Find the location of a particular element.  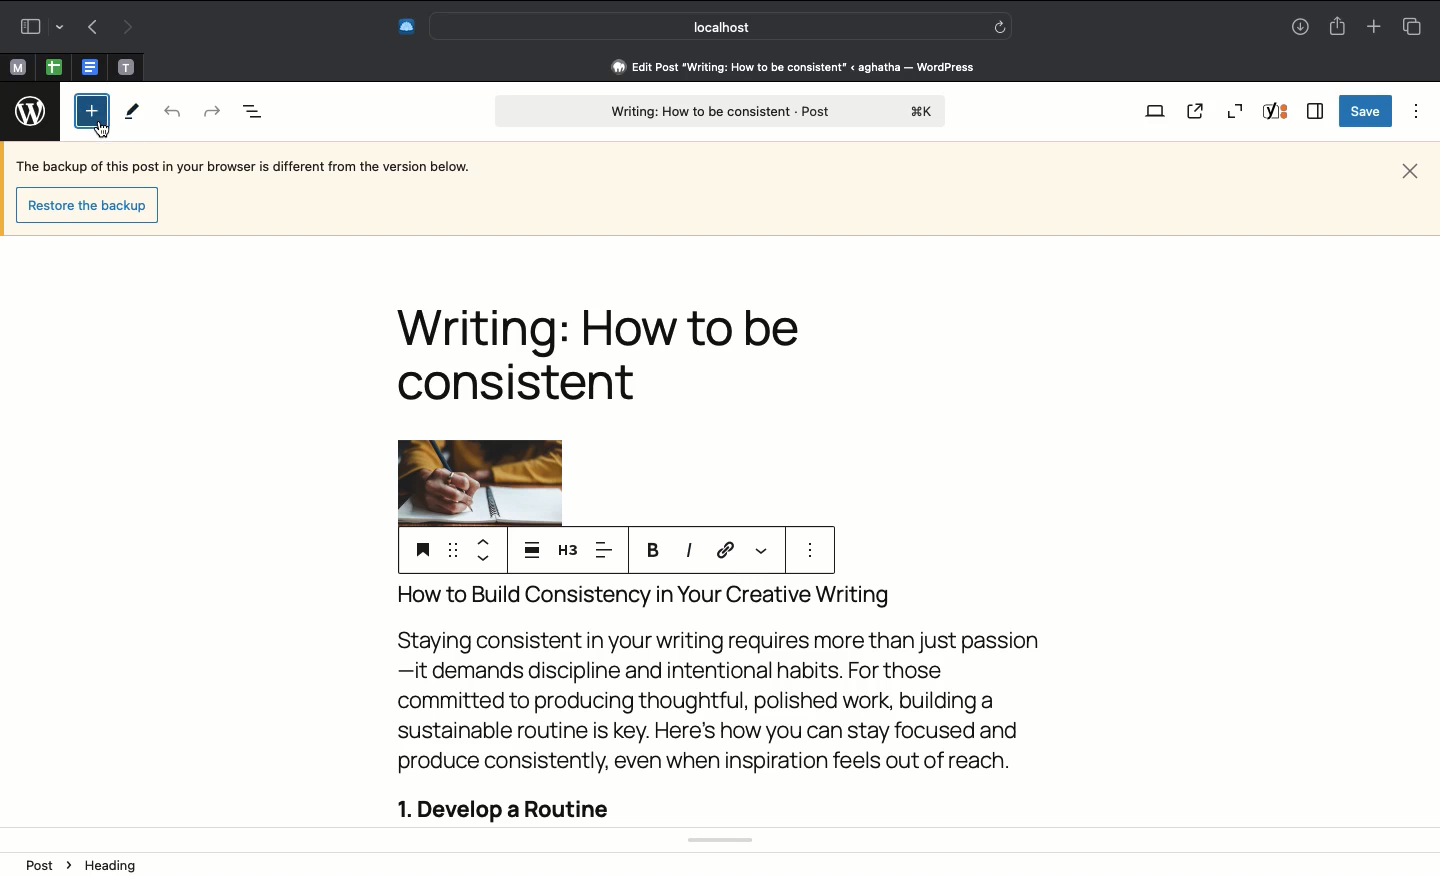

Pinned tabs is located at coordinates (89, 66).